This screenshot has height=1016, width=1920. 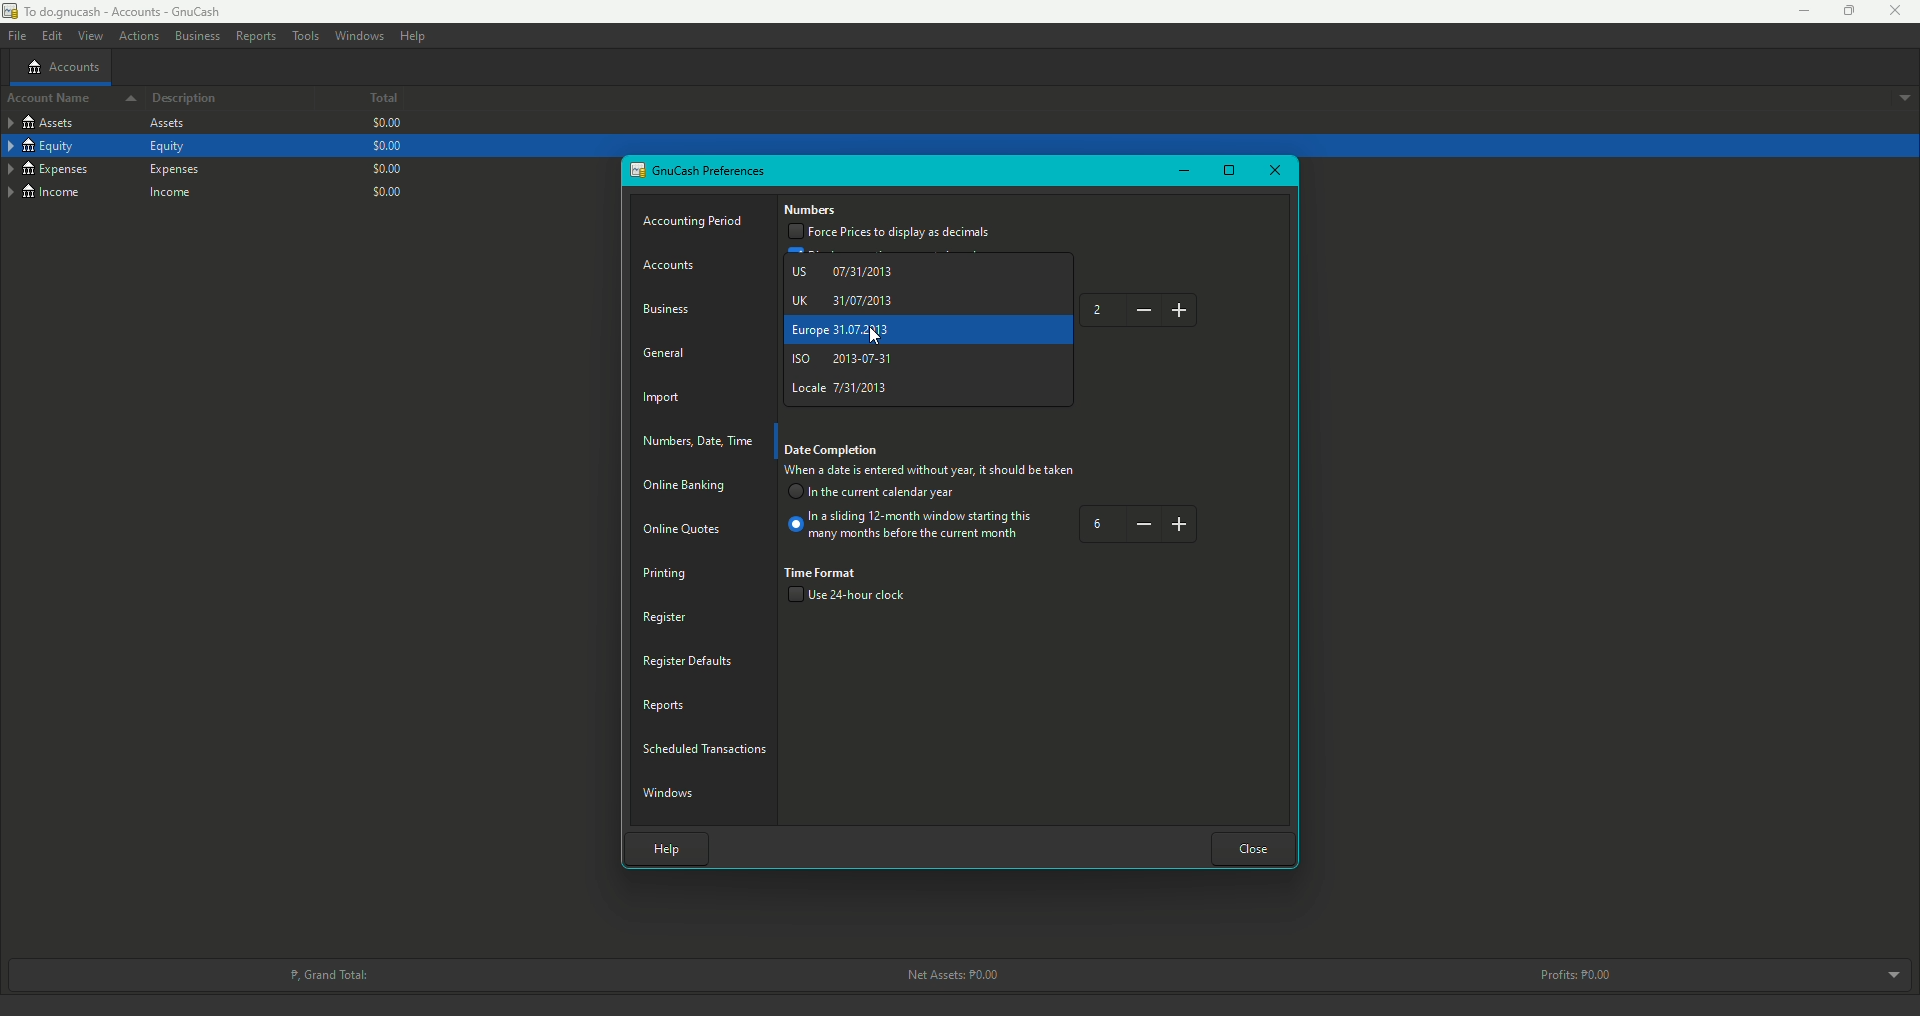 What do you see at coordinates (666, 573) in the screenshot?
I see `Printing` at bounding box center [666, 573].